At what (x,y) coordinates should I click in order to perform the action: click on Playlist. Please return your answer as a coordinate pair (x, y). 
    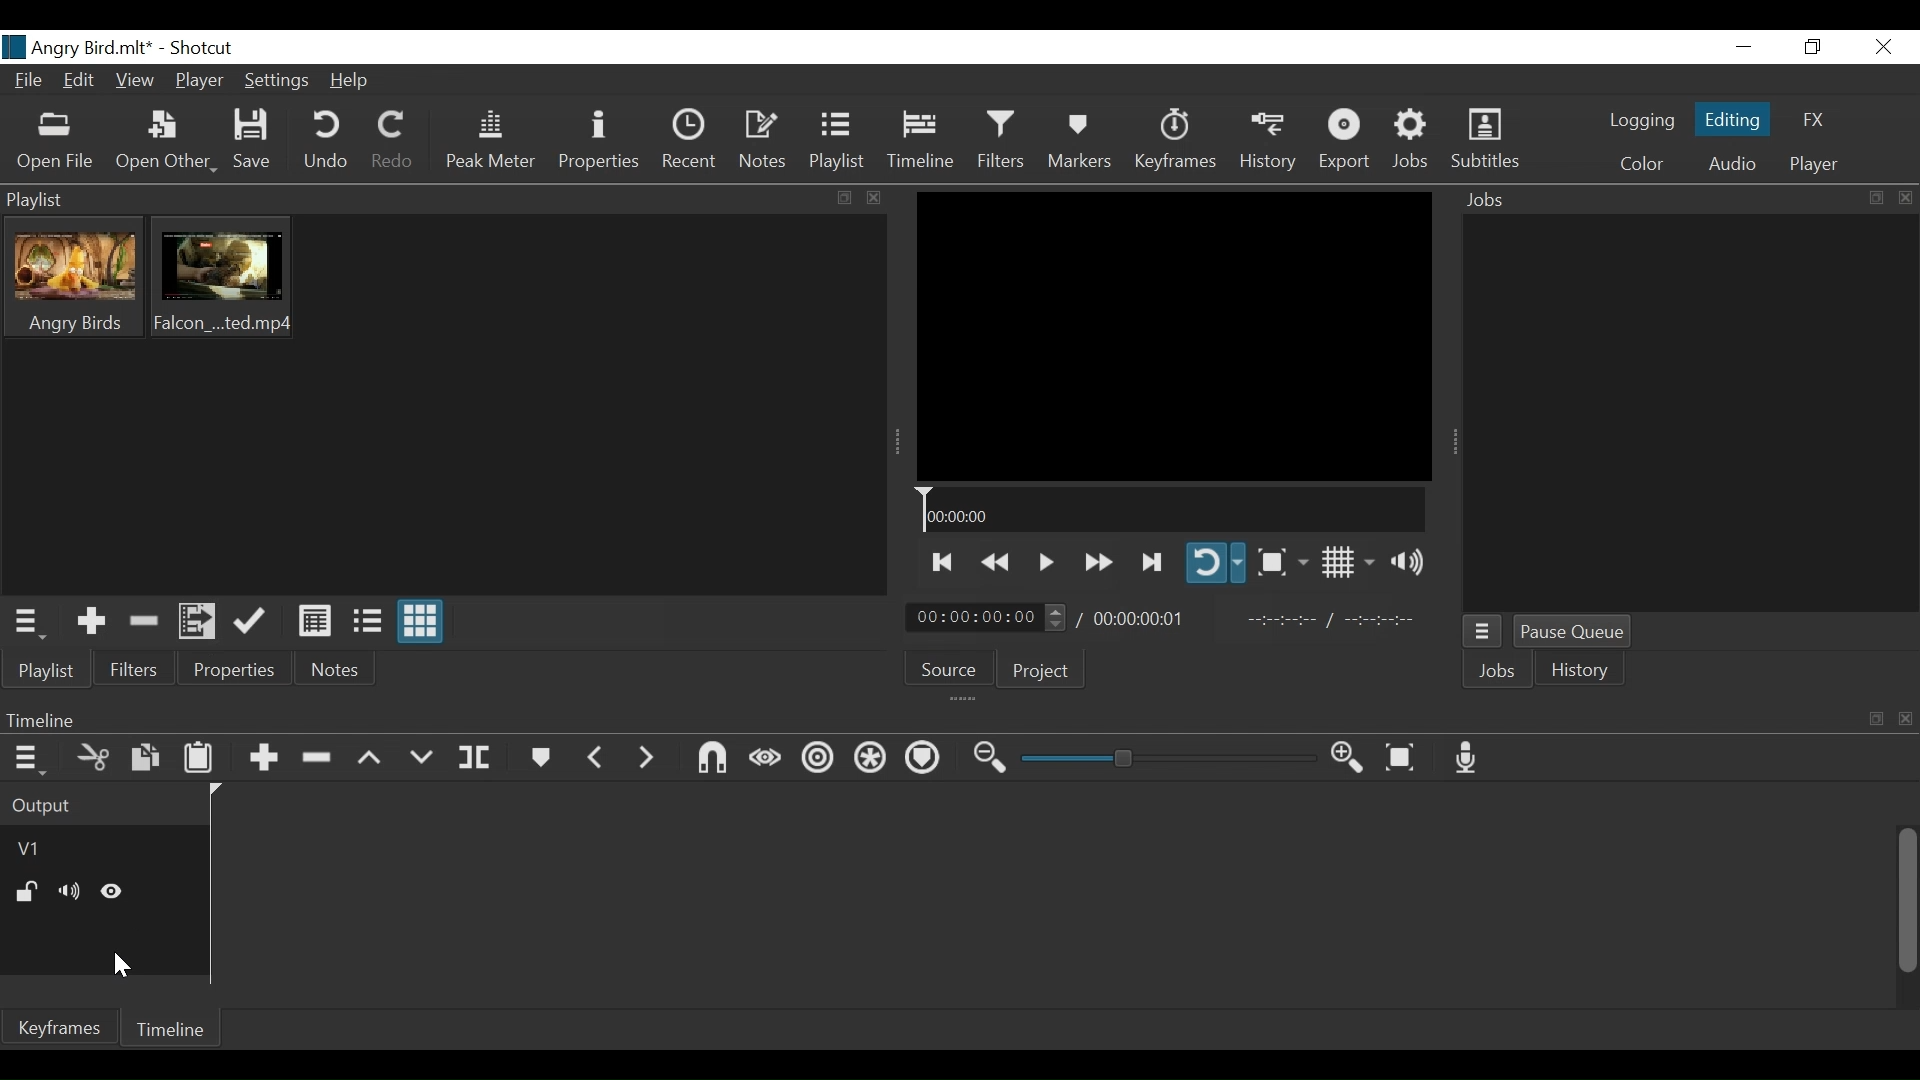
    Looking at the image, I should click on (445, 199).